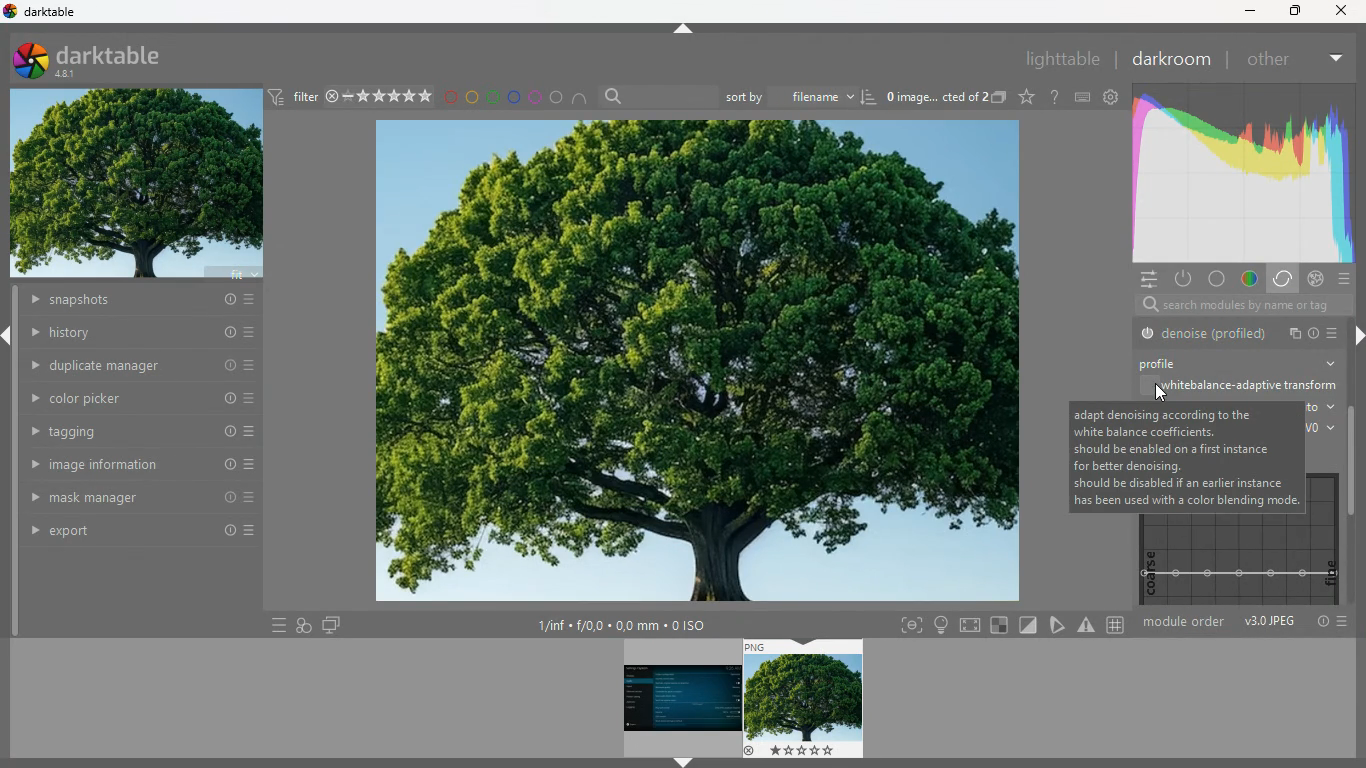 This screenshot has width=1366, height=768. I want to click on off, so click(1158, 389).